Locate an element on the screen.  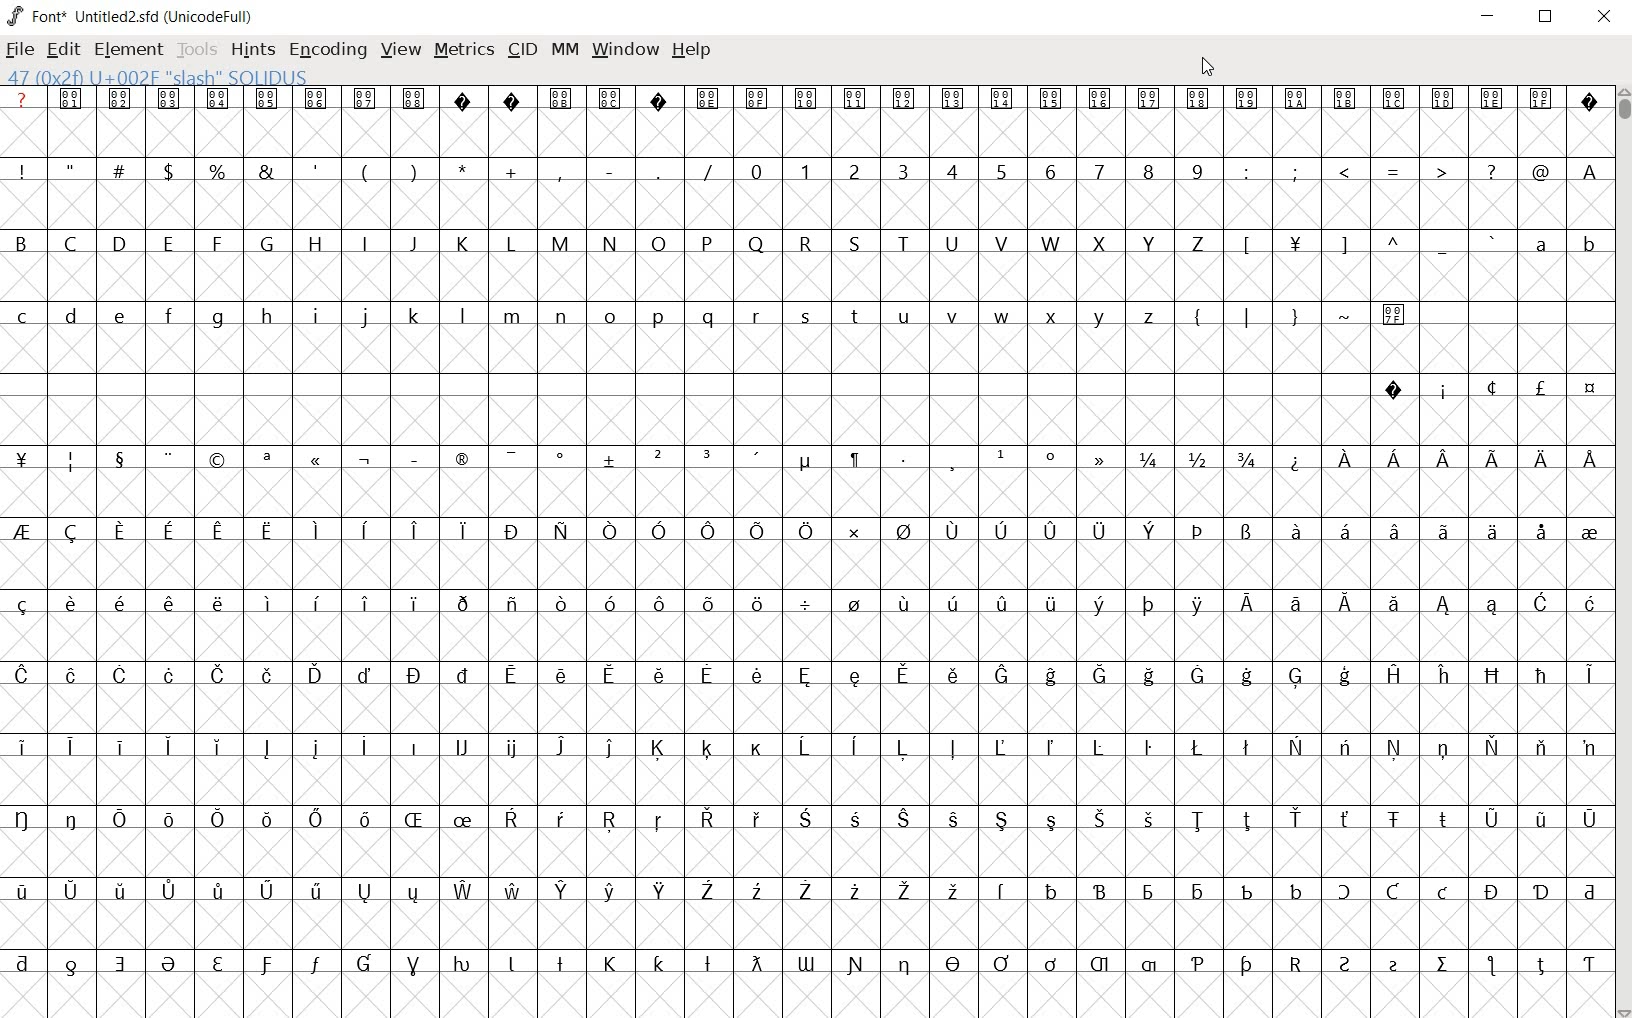
FONT* UNTITLED2.SFD (UNICODEFULL) is located at coordinates (130, 15).